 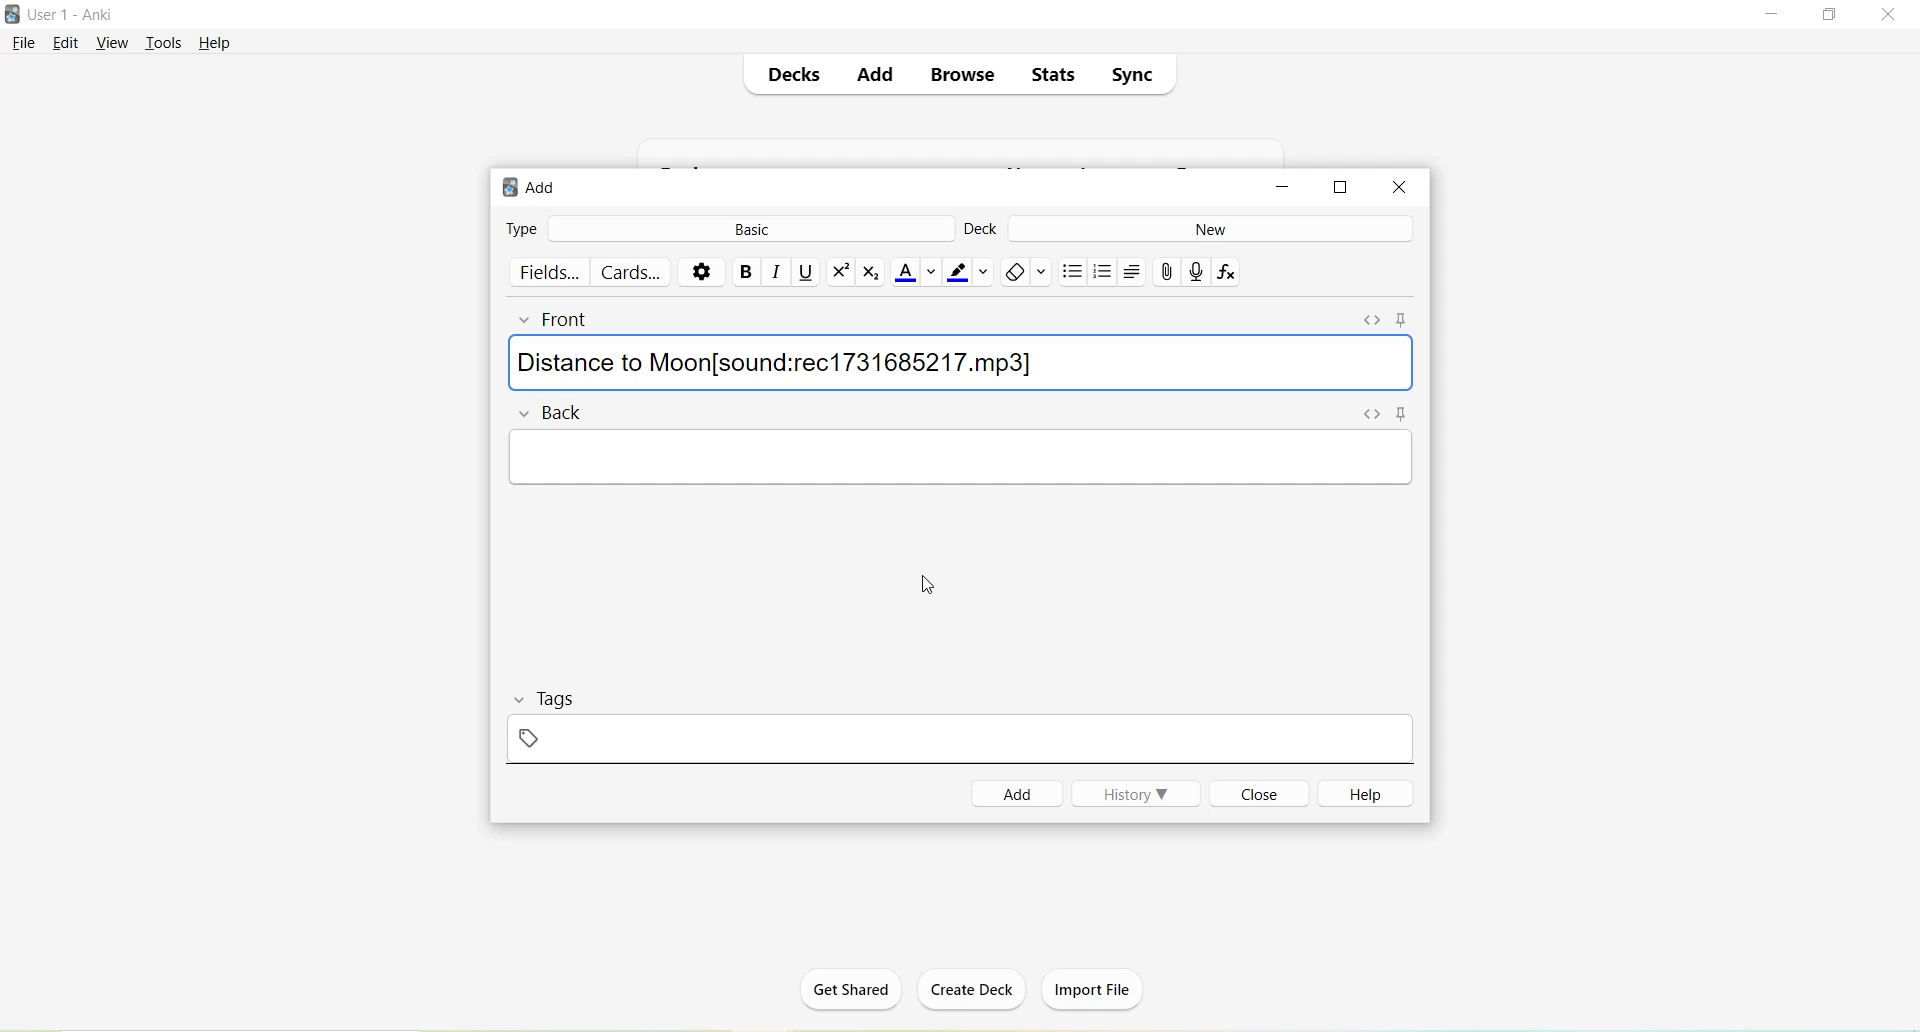 What do you see at coordinates (71, 44) in the screenshot?
I see `Edit` at bounding box center [71, 44].